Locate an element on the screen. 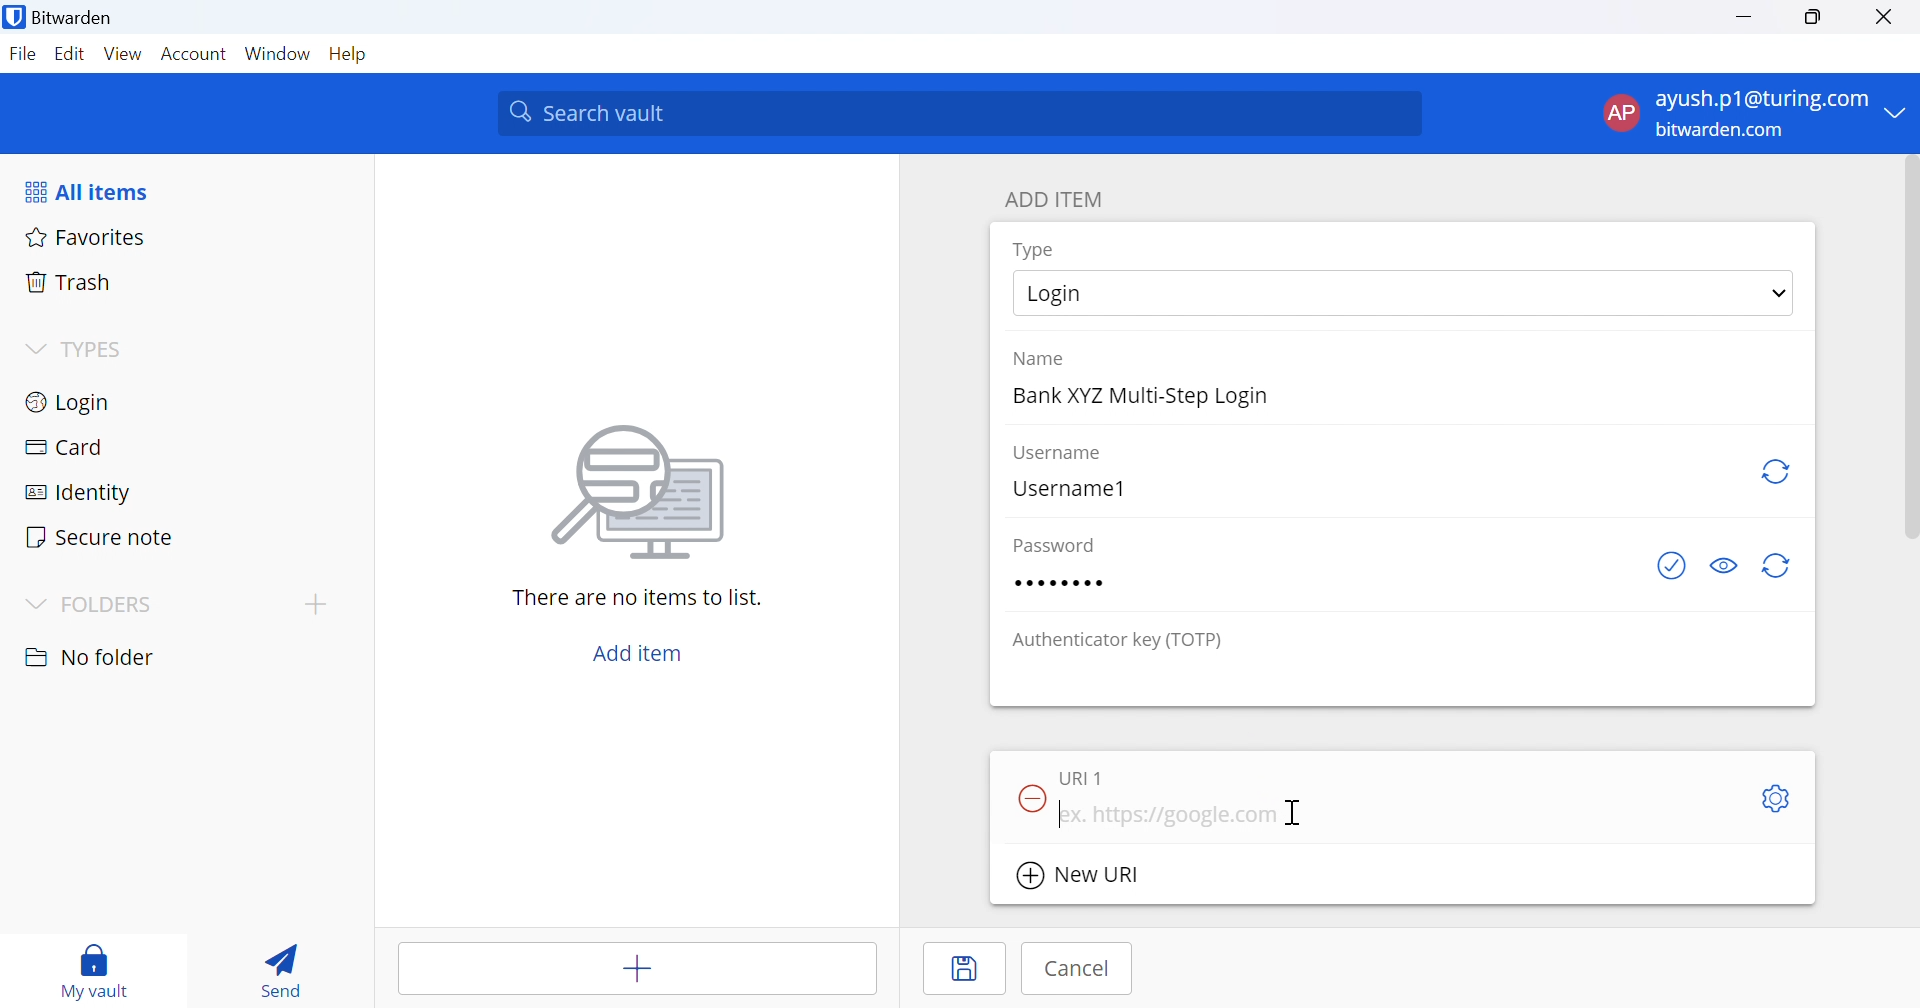  Check if password has been exposed is located at coordinates (1671, 570).